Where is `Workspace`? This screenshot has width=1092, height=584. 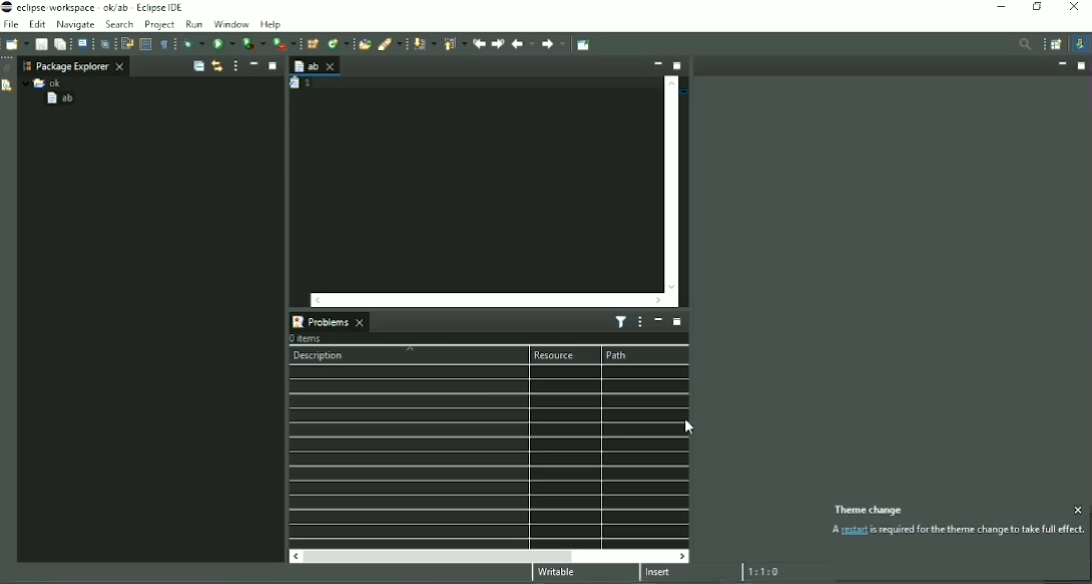
Workspace is located at coordinates (25, 66).